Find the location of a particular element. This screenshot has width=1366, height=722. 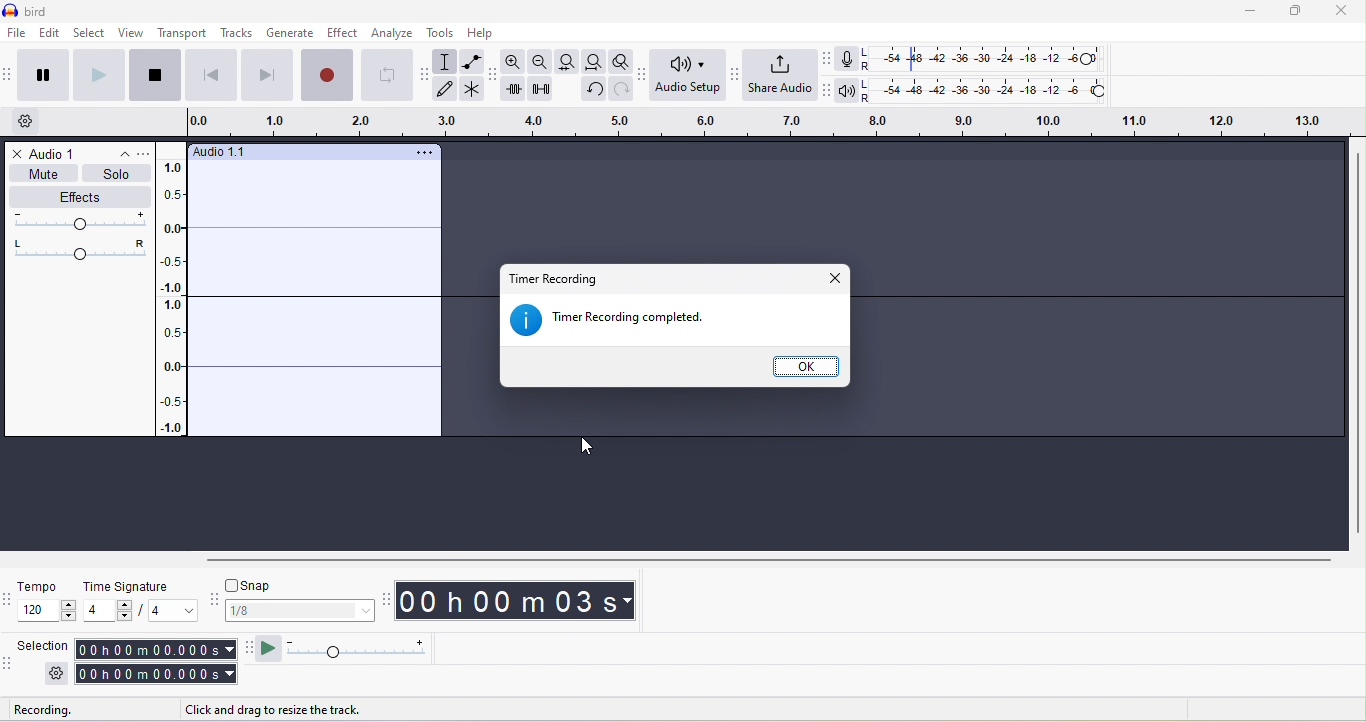

close is located at coordinates (12, 154).